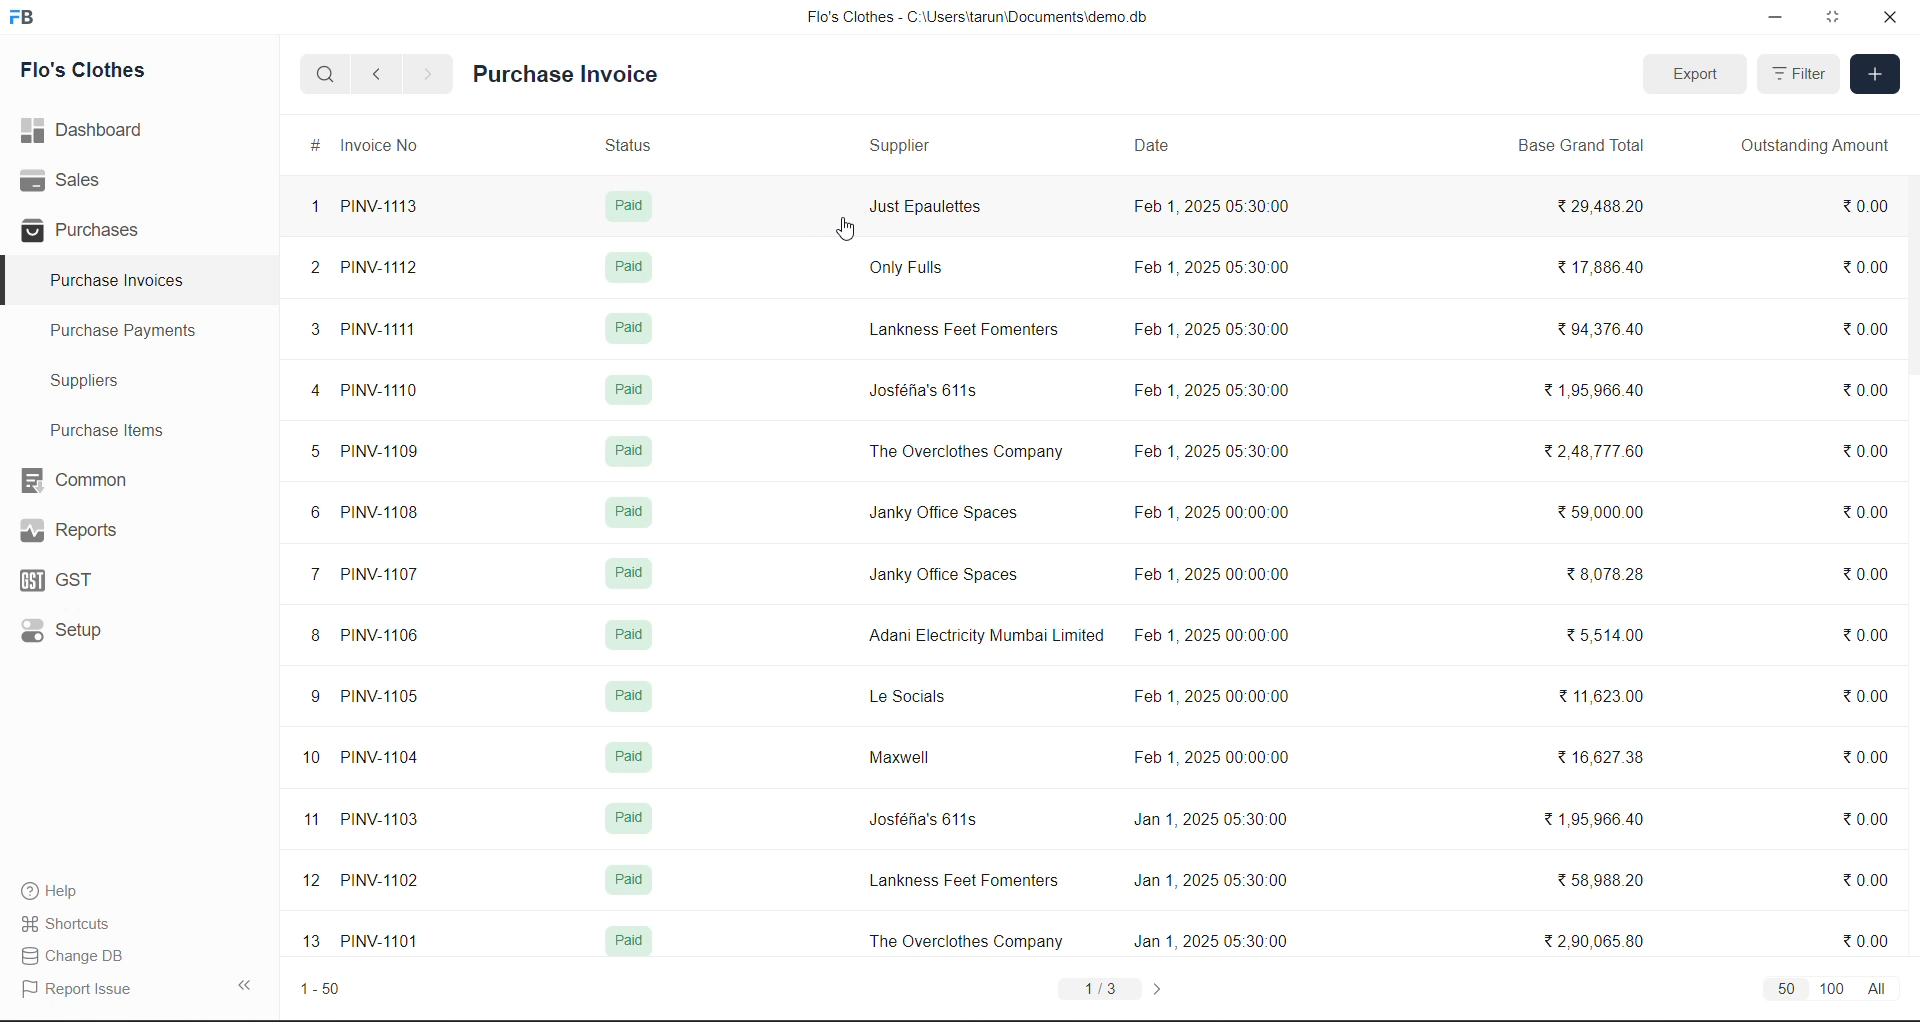 Image resolution: width=1920 pixels, height=1022 pixels. What do you see at coordinates (87, 229) in the screenshot?
I see `Purchases` at bounding box center [87, 229].